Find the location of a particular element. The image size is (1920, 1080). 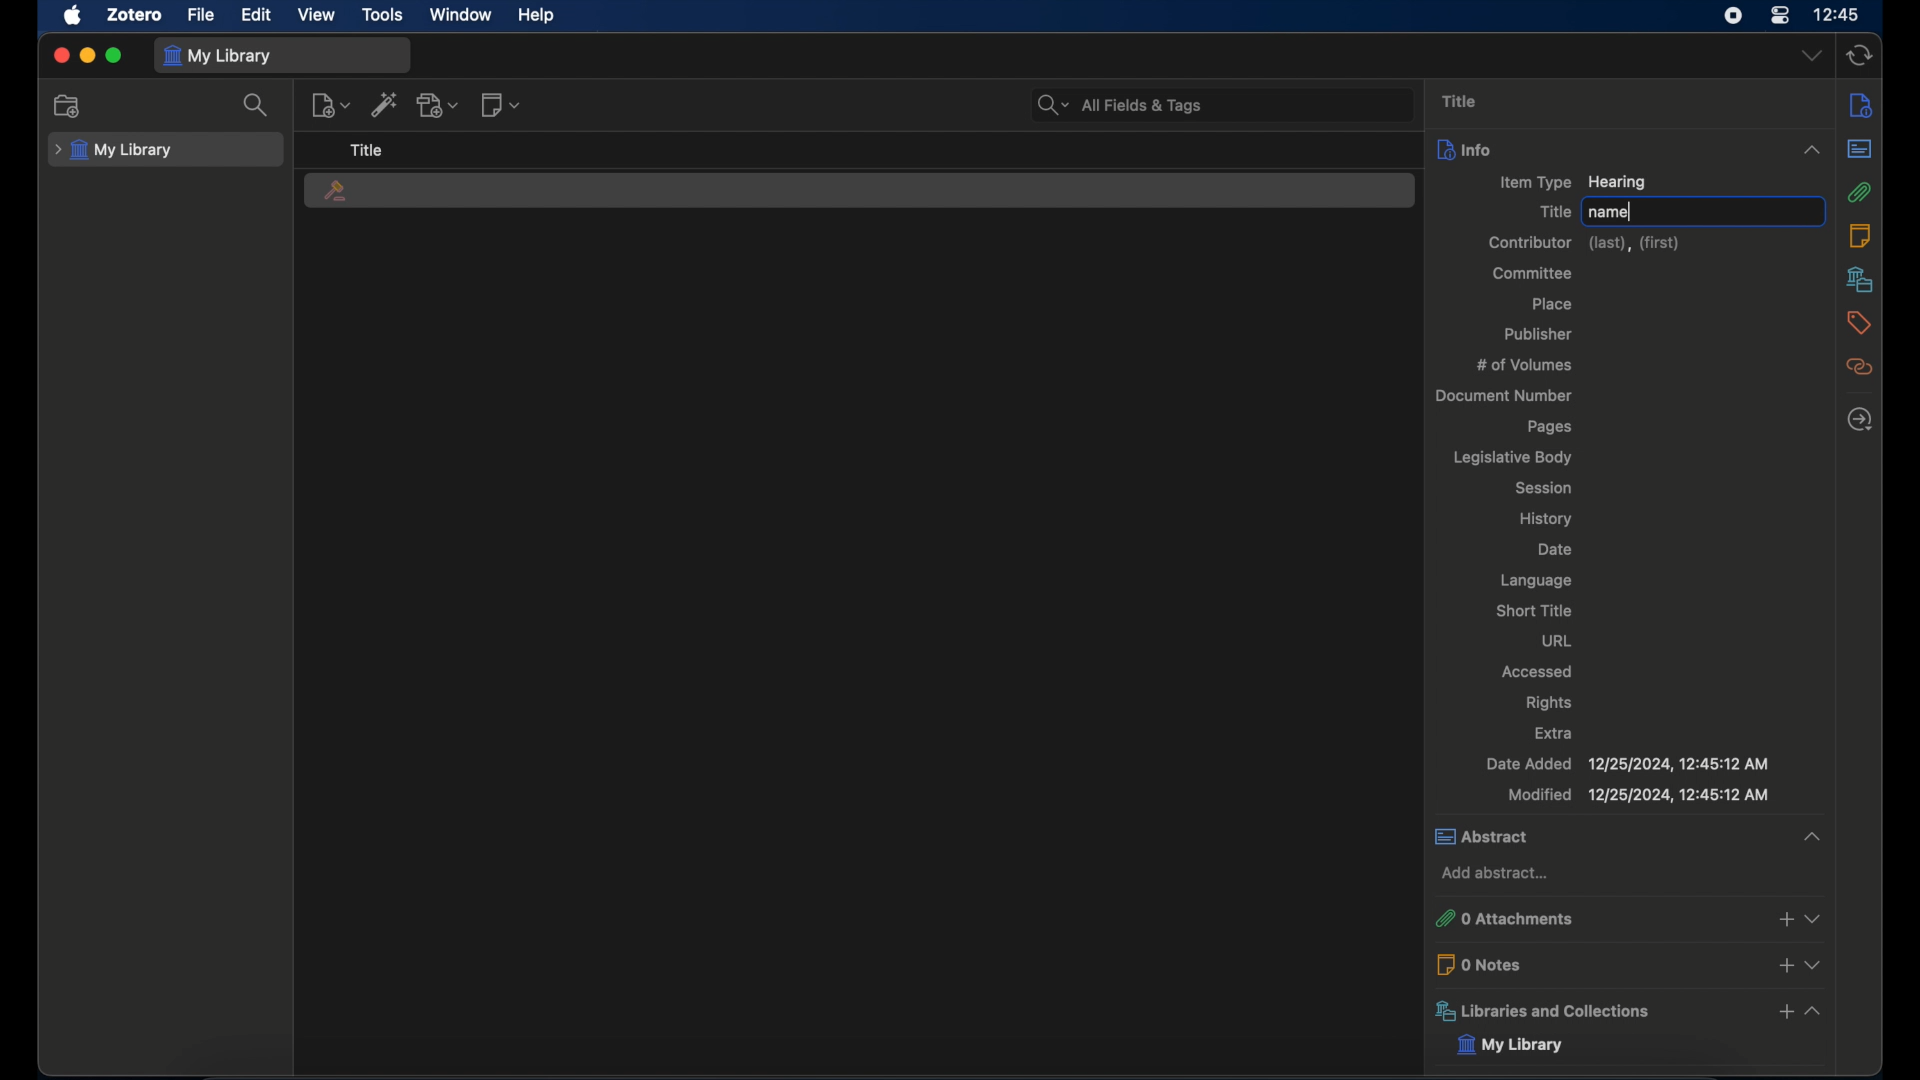

time is located at coordinates (1837, 13).